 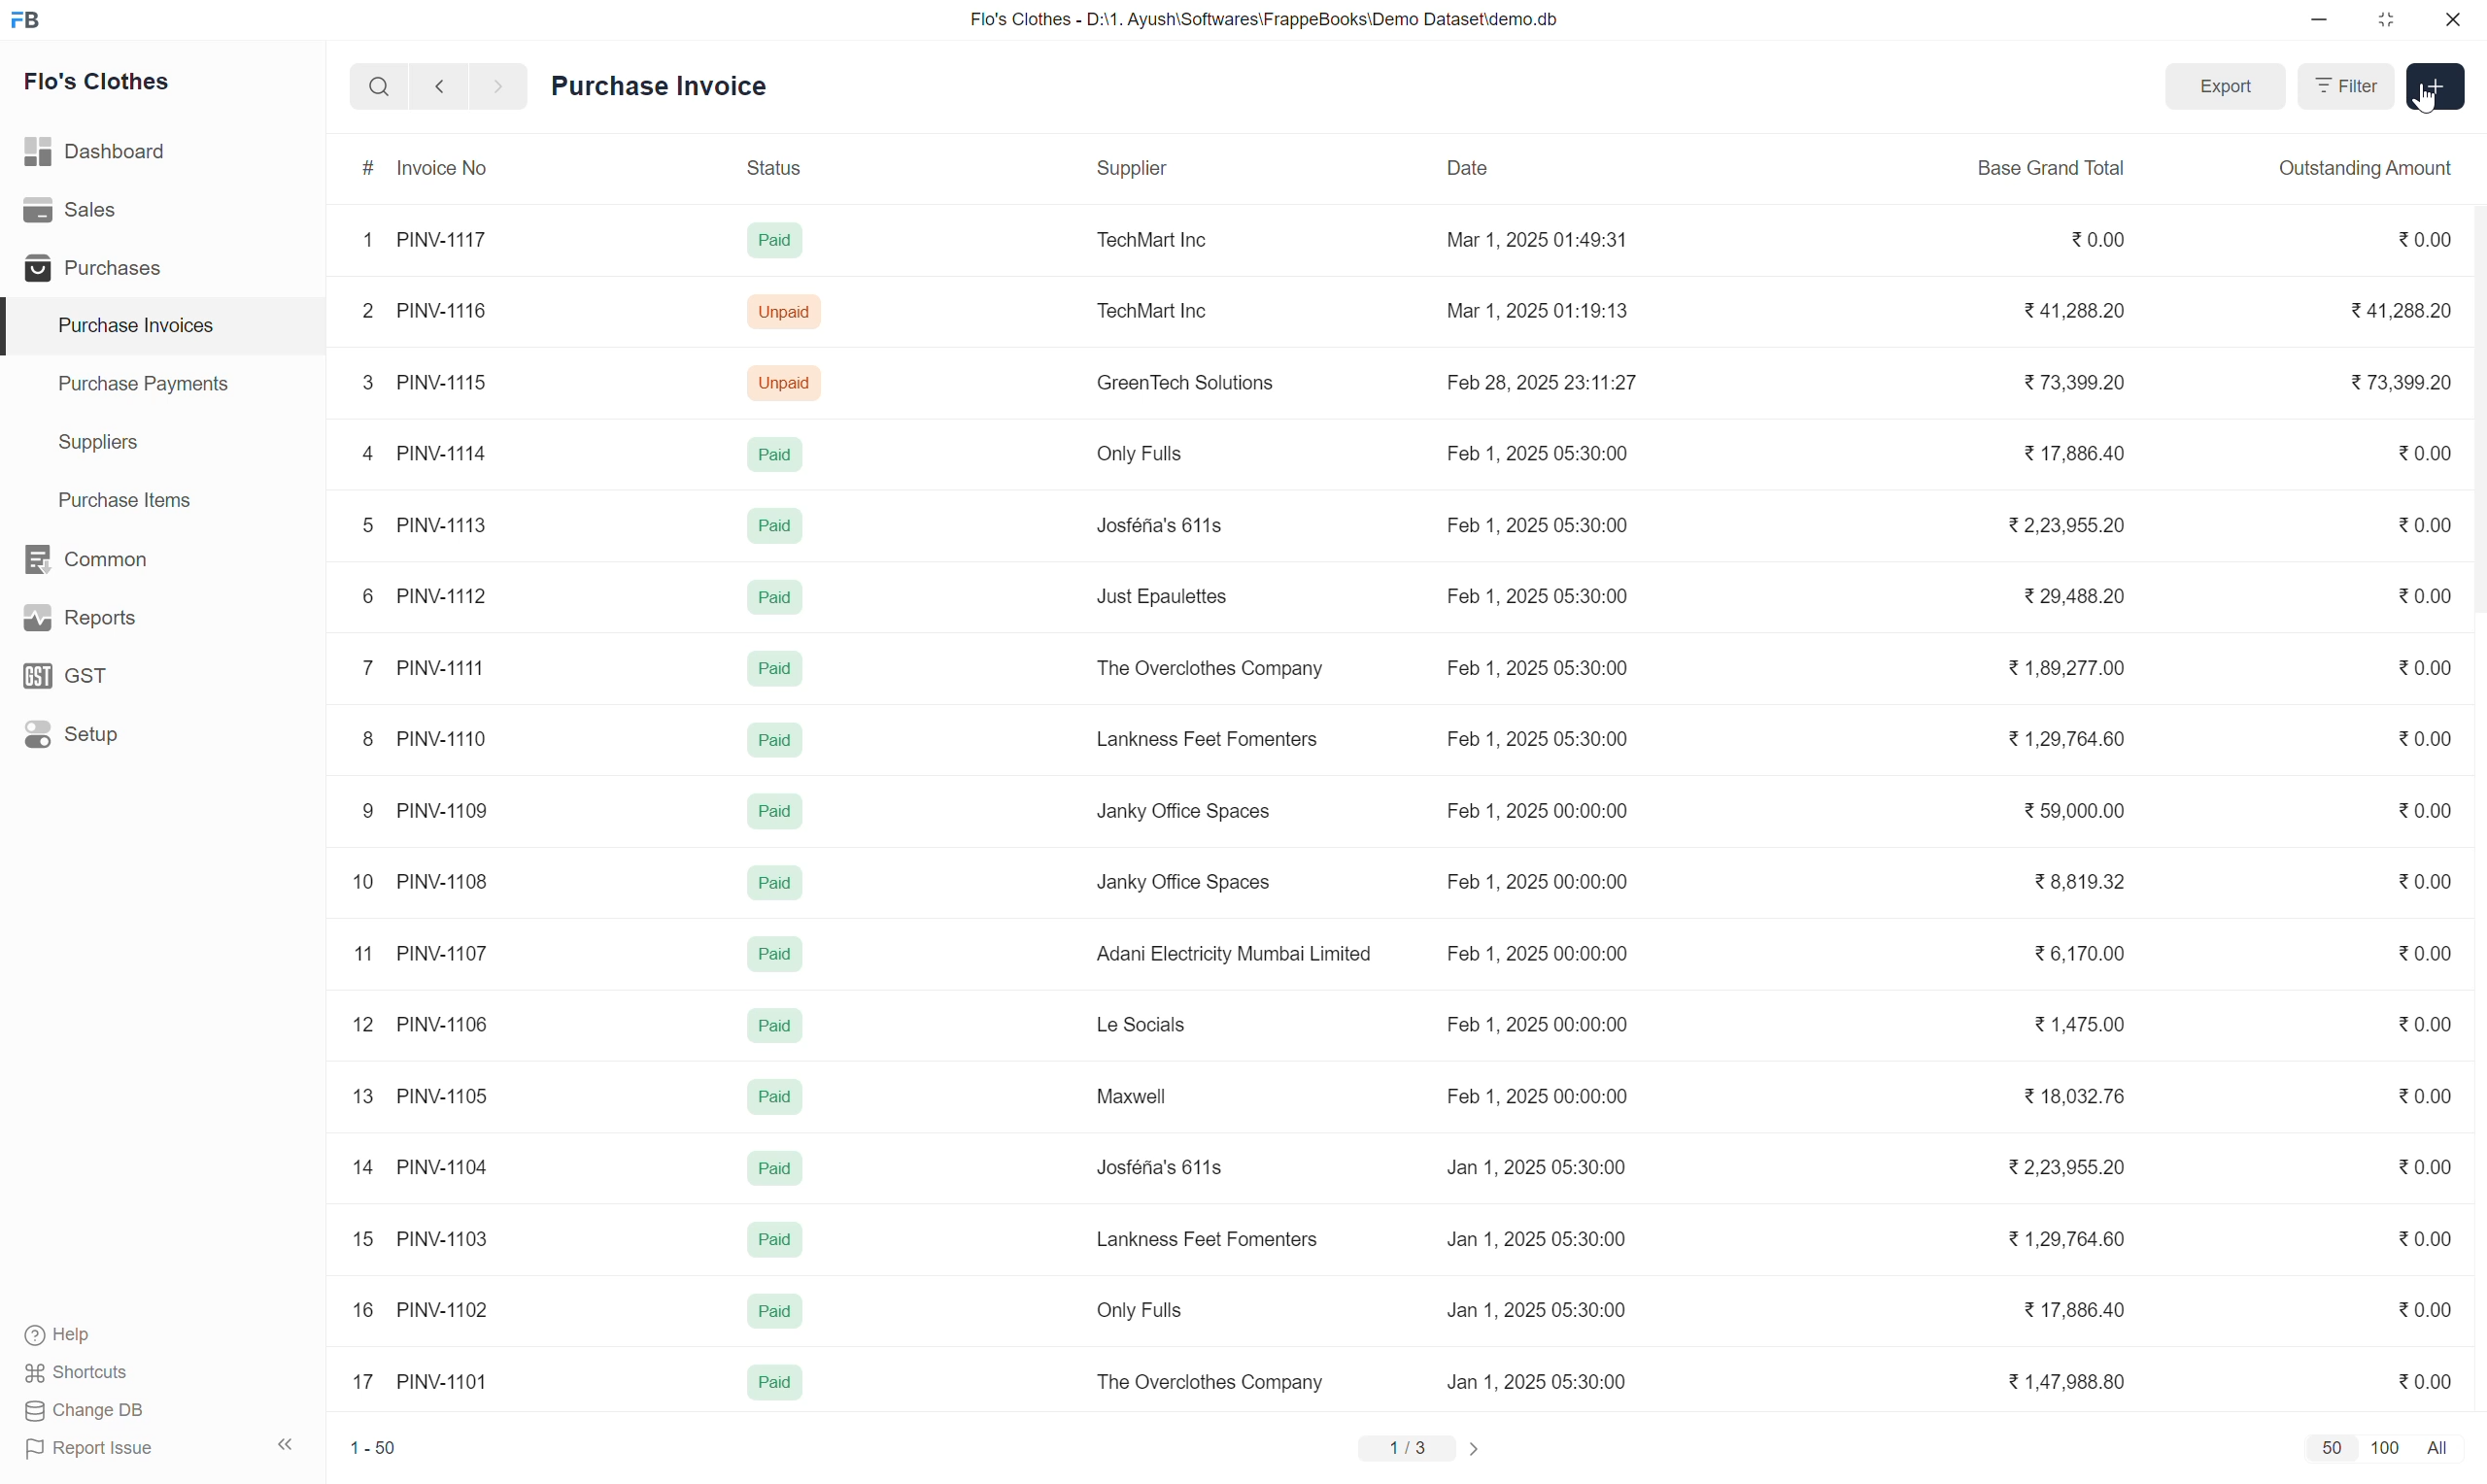 What do you see at coordinates (2425, 1168) in the screenshot?
I see `0.00` at bounding box center [2425, 1168].